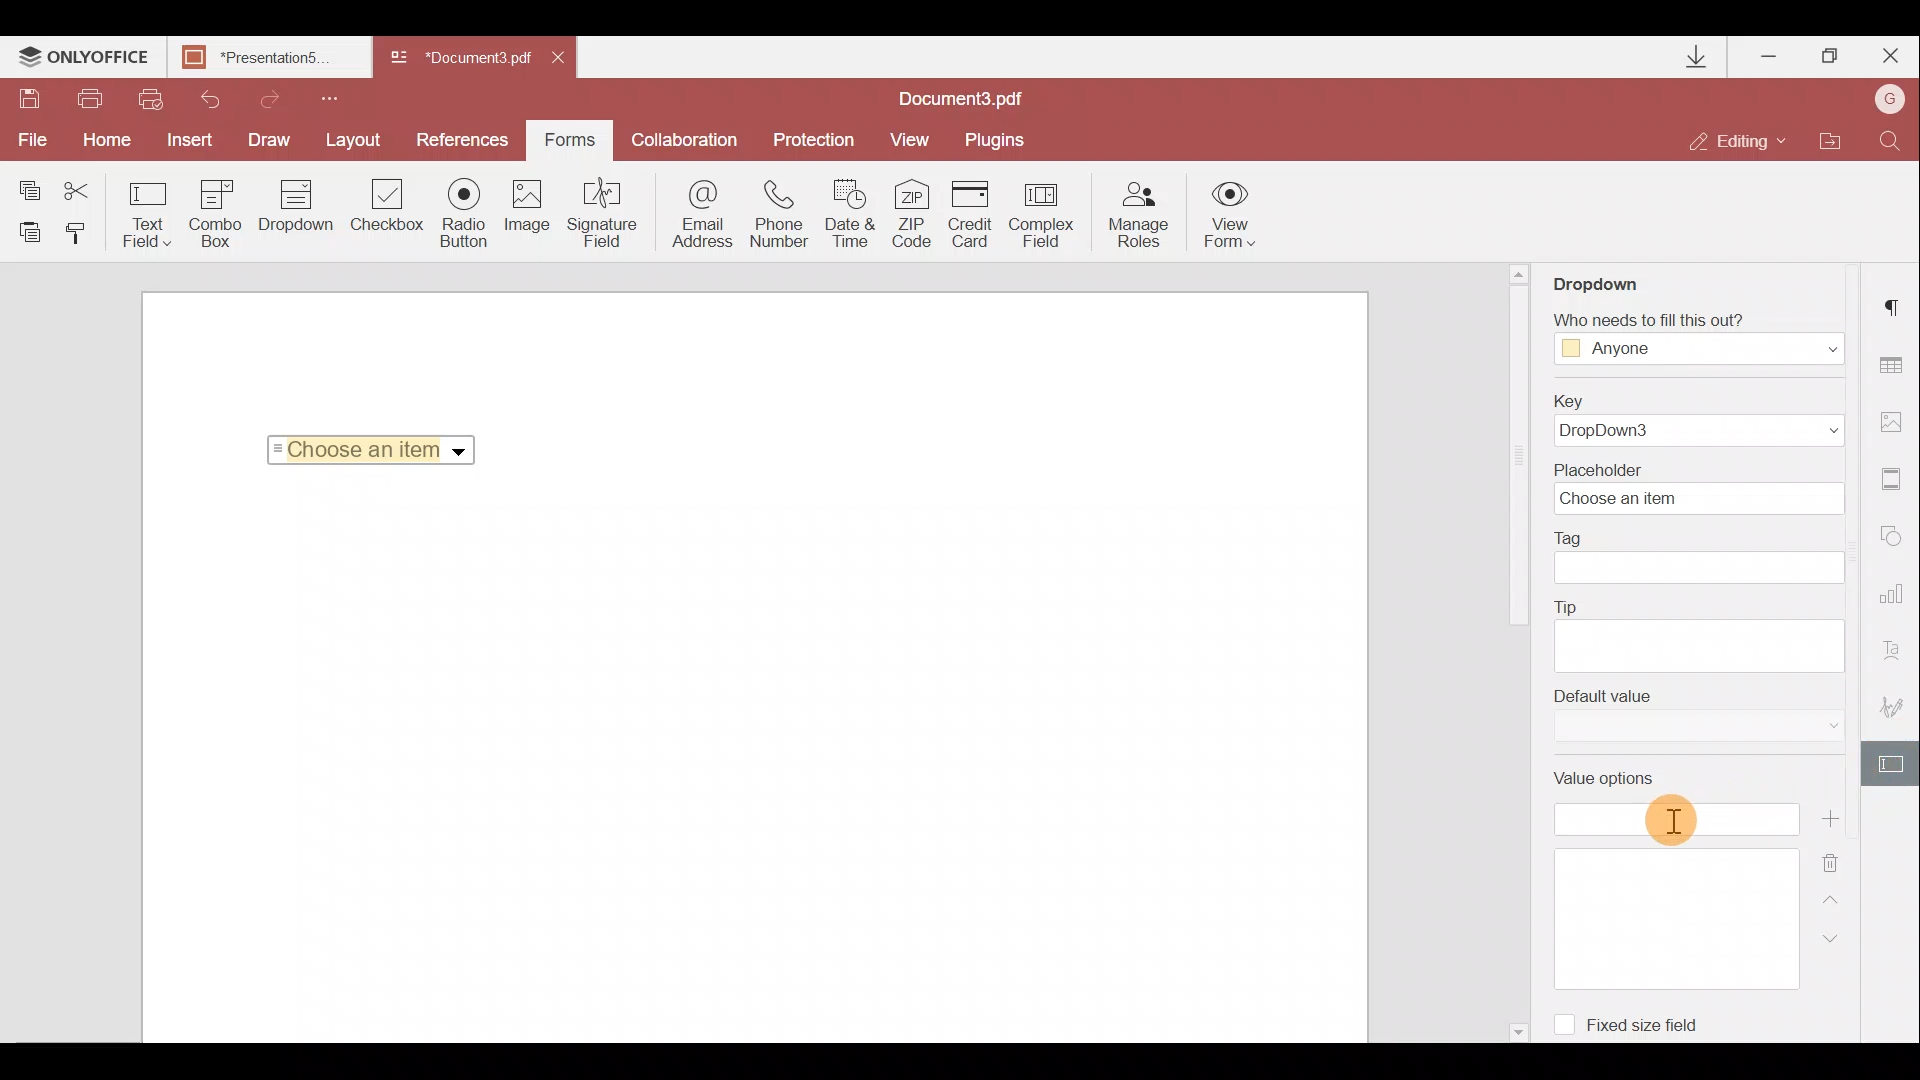 Image resolution: width=1920 pixels, height=1080 pixels. What do you see at coordinates (1896, 594) in the screenshot?
I see `Chart settings` at bounding box center [1896, 594].